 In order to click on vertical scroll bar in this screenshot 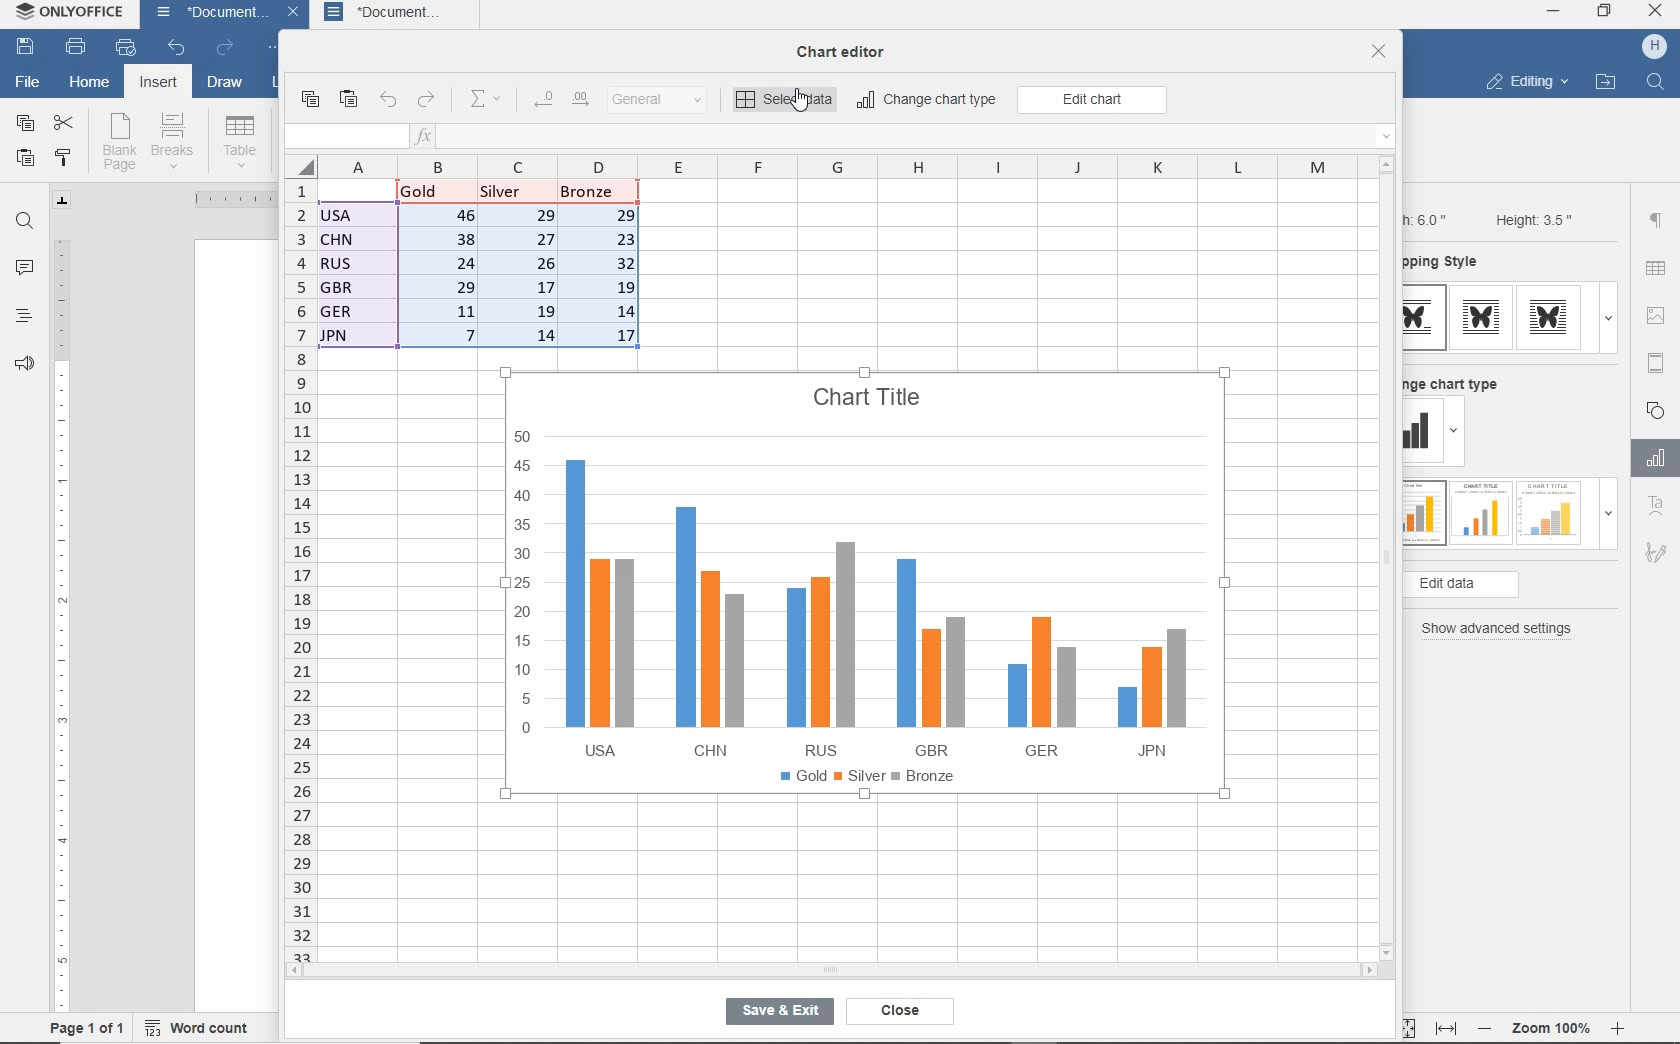, I will do `click(1393, 557)`.